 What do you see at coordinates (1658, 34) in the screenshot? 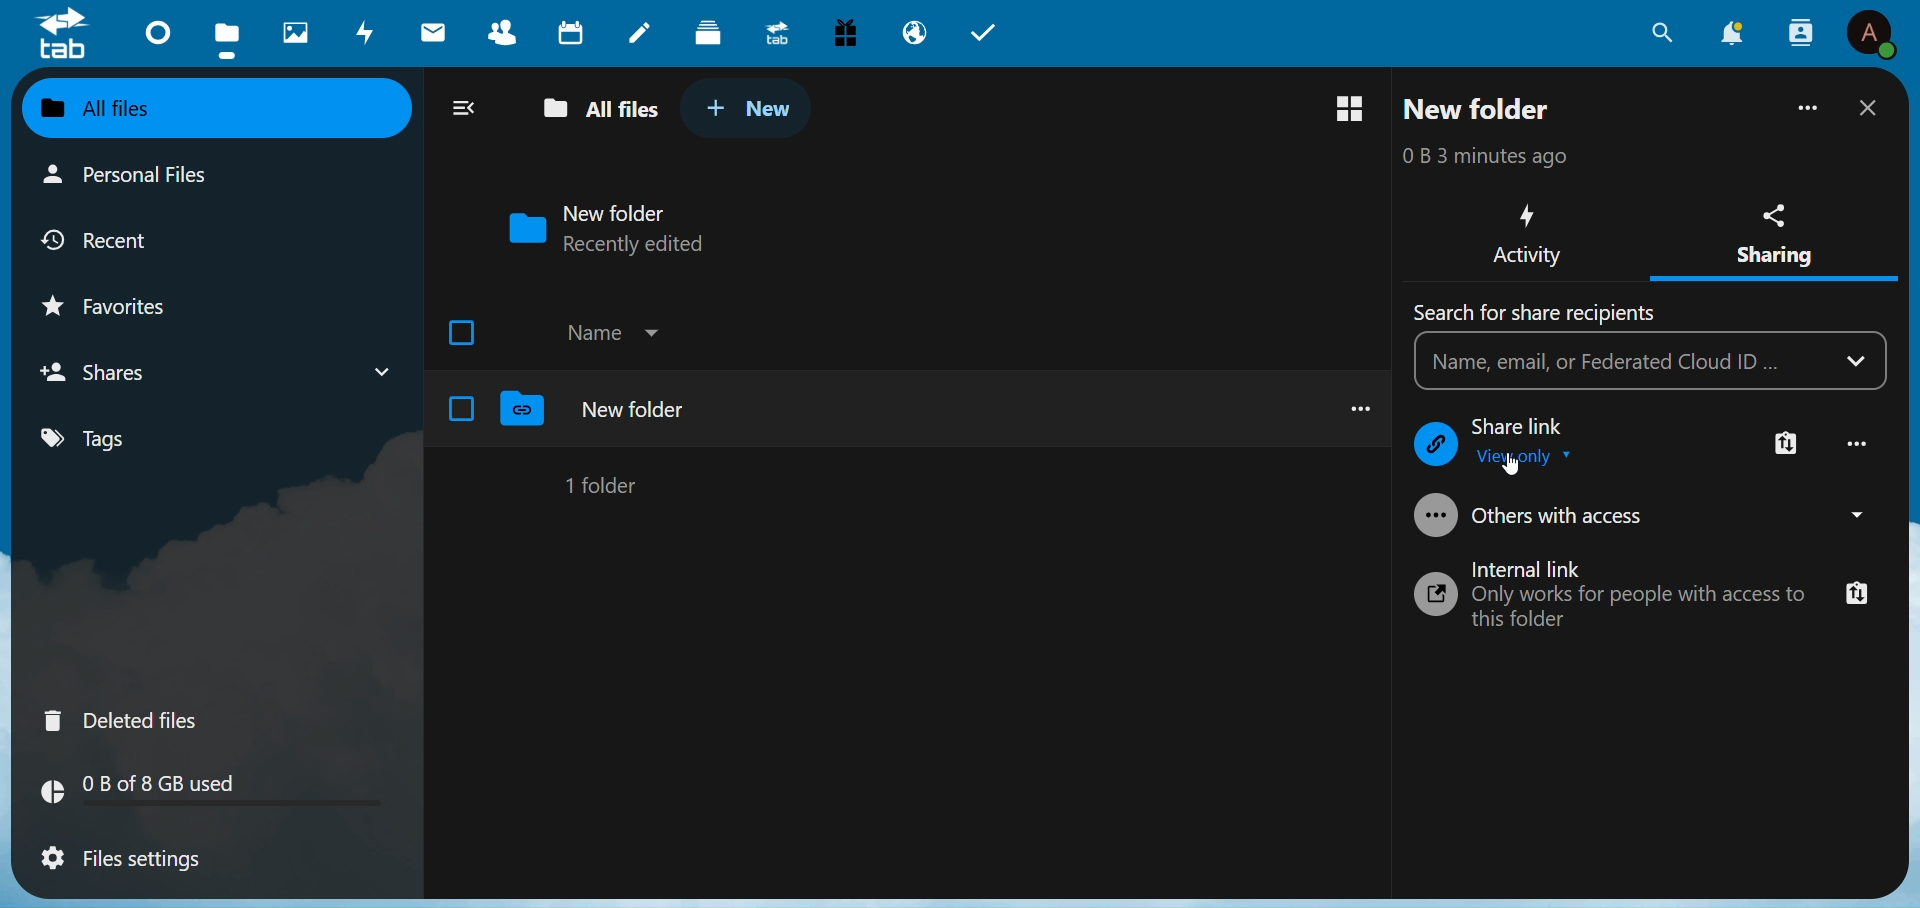
I see `Search` at bounding box center [1658, 34].